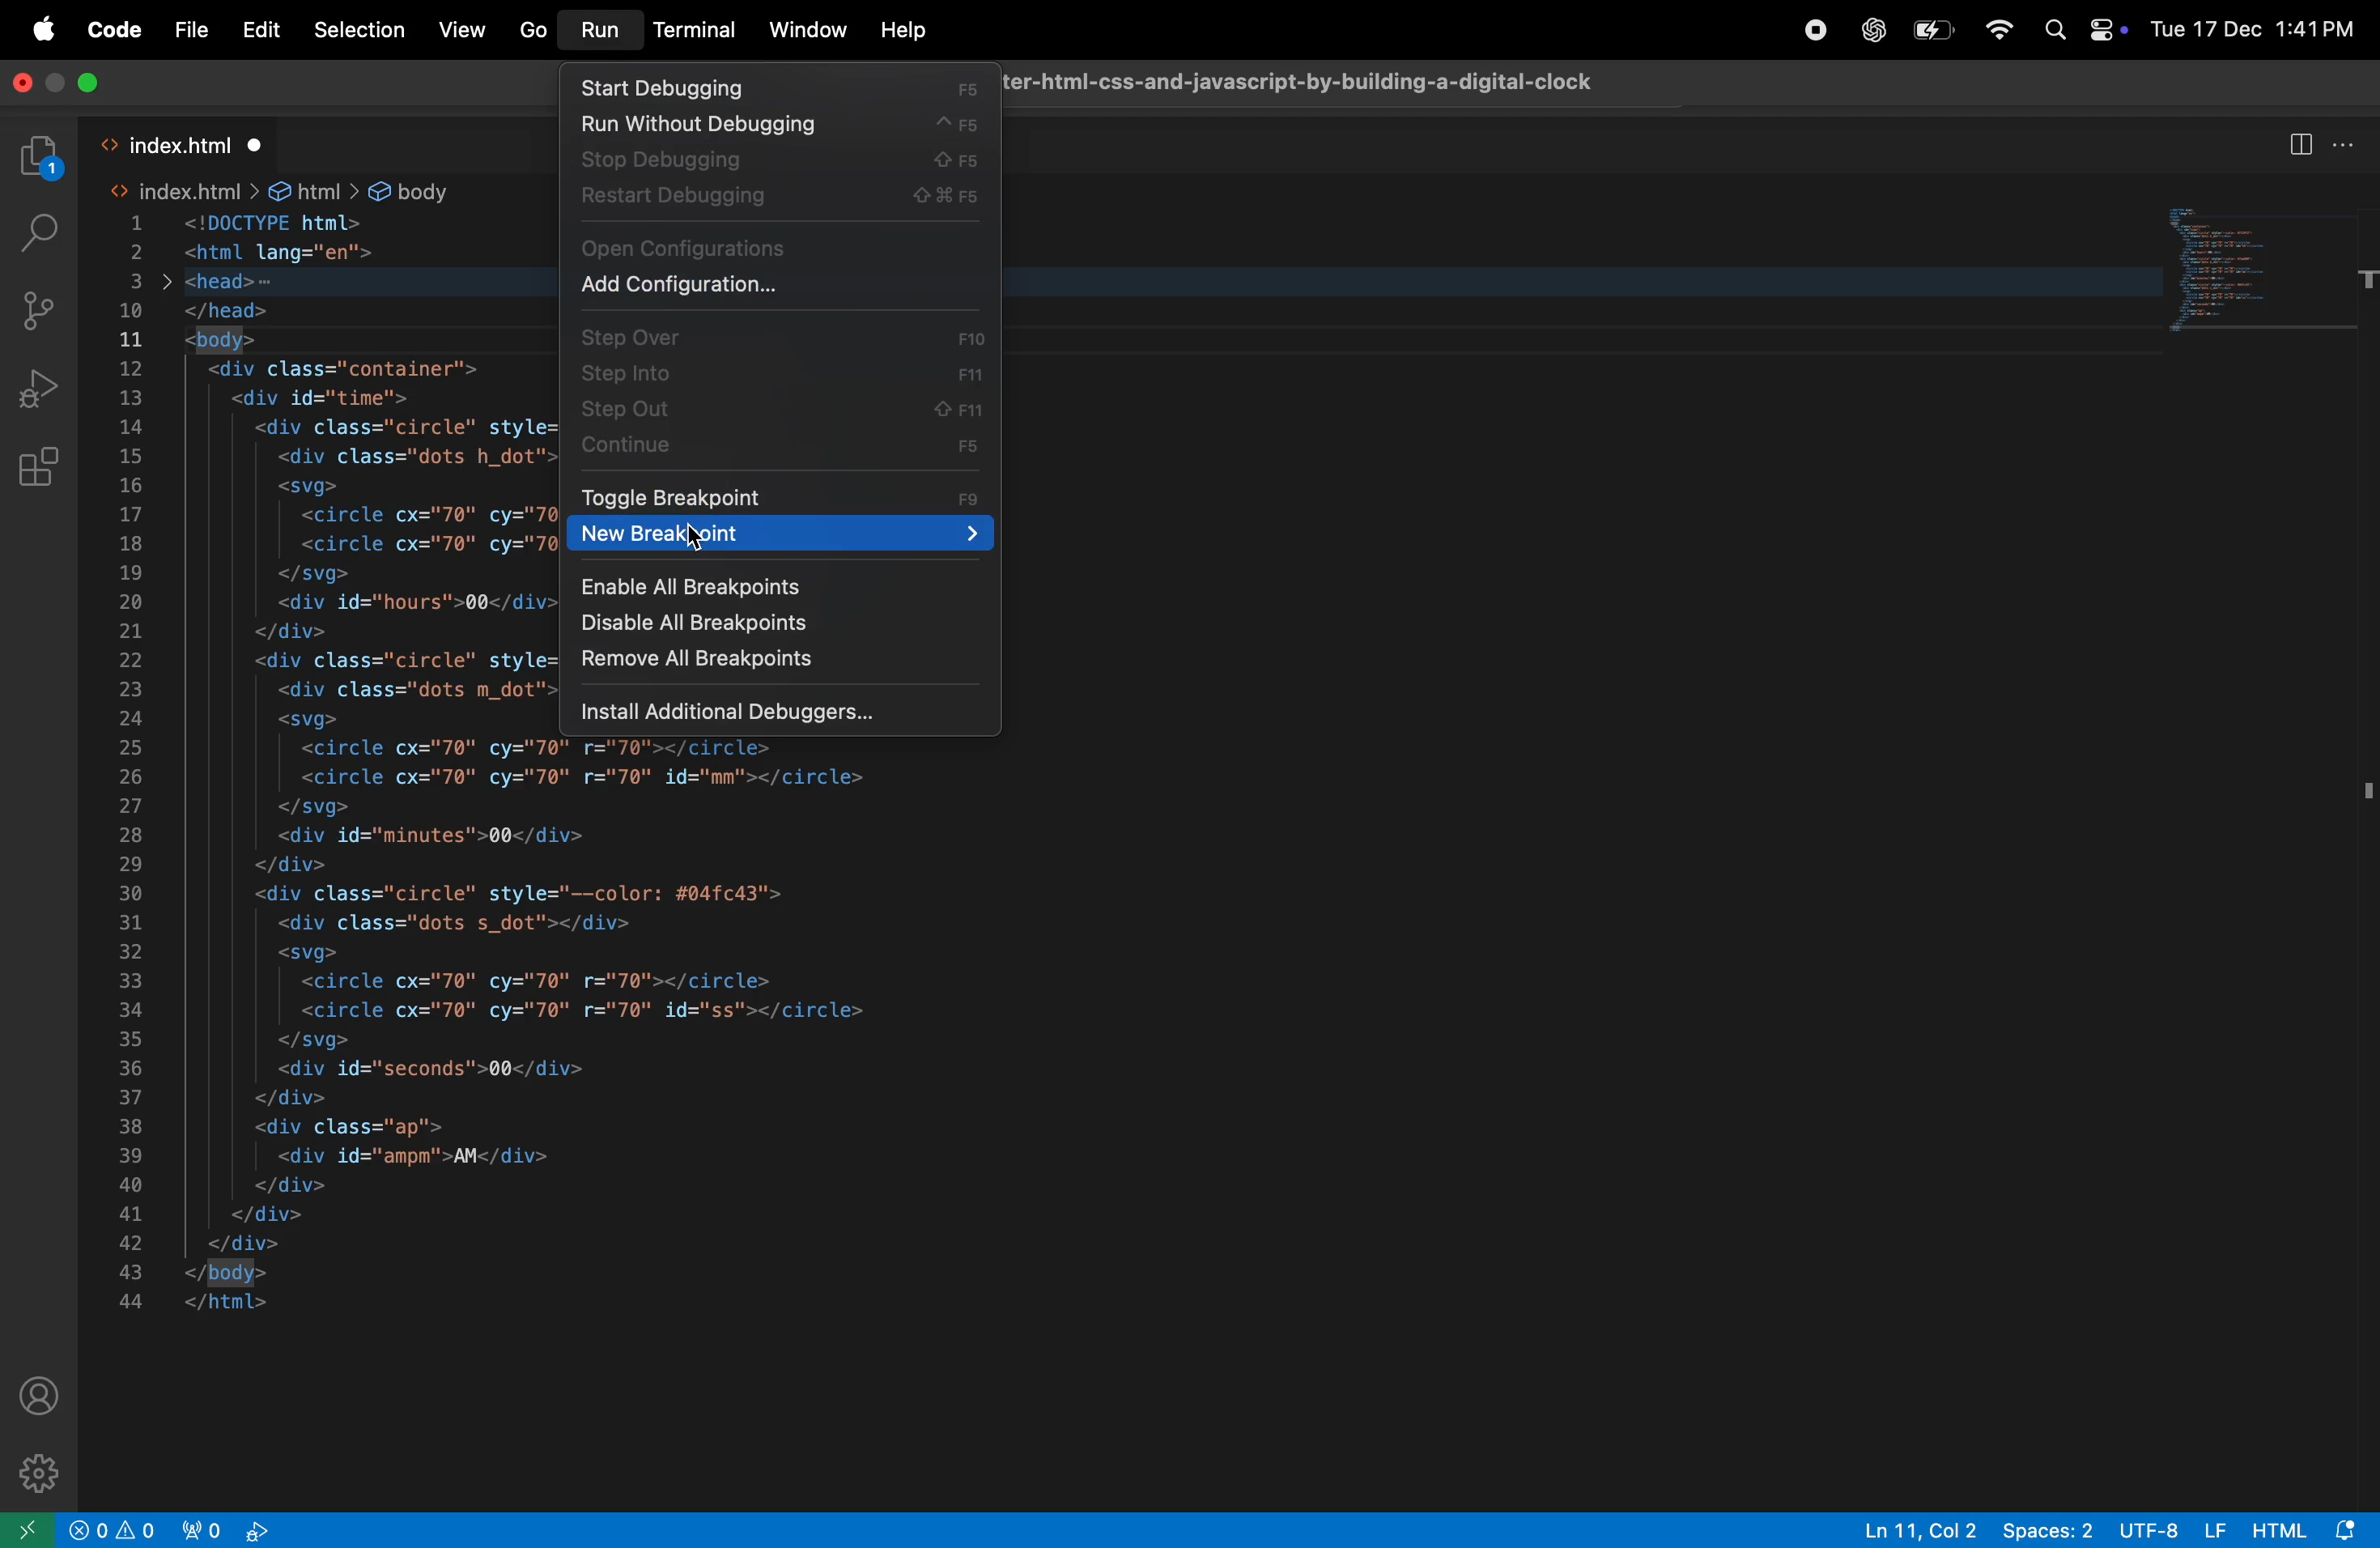 The height and width of the screenshot is (1548, 2380). I want to click on 3 index.html — master-html-css-and-javascript-by-building-a-digital-clock, so click(1305, 79).